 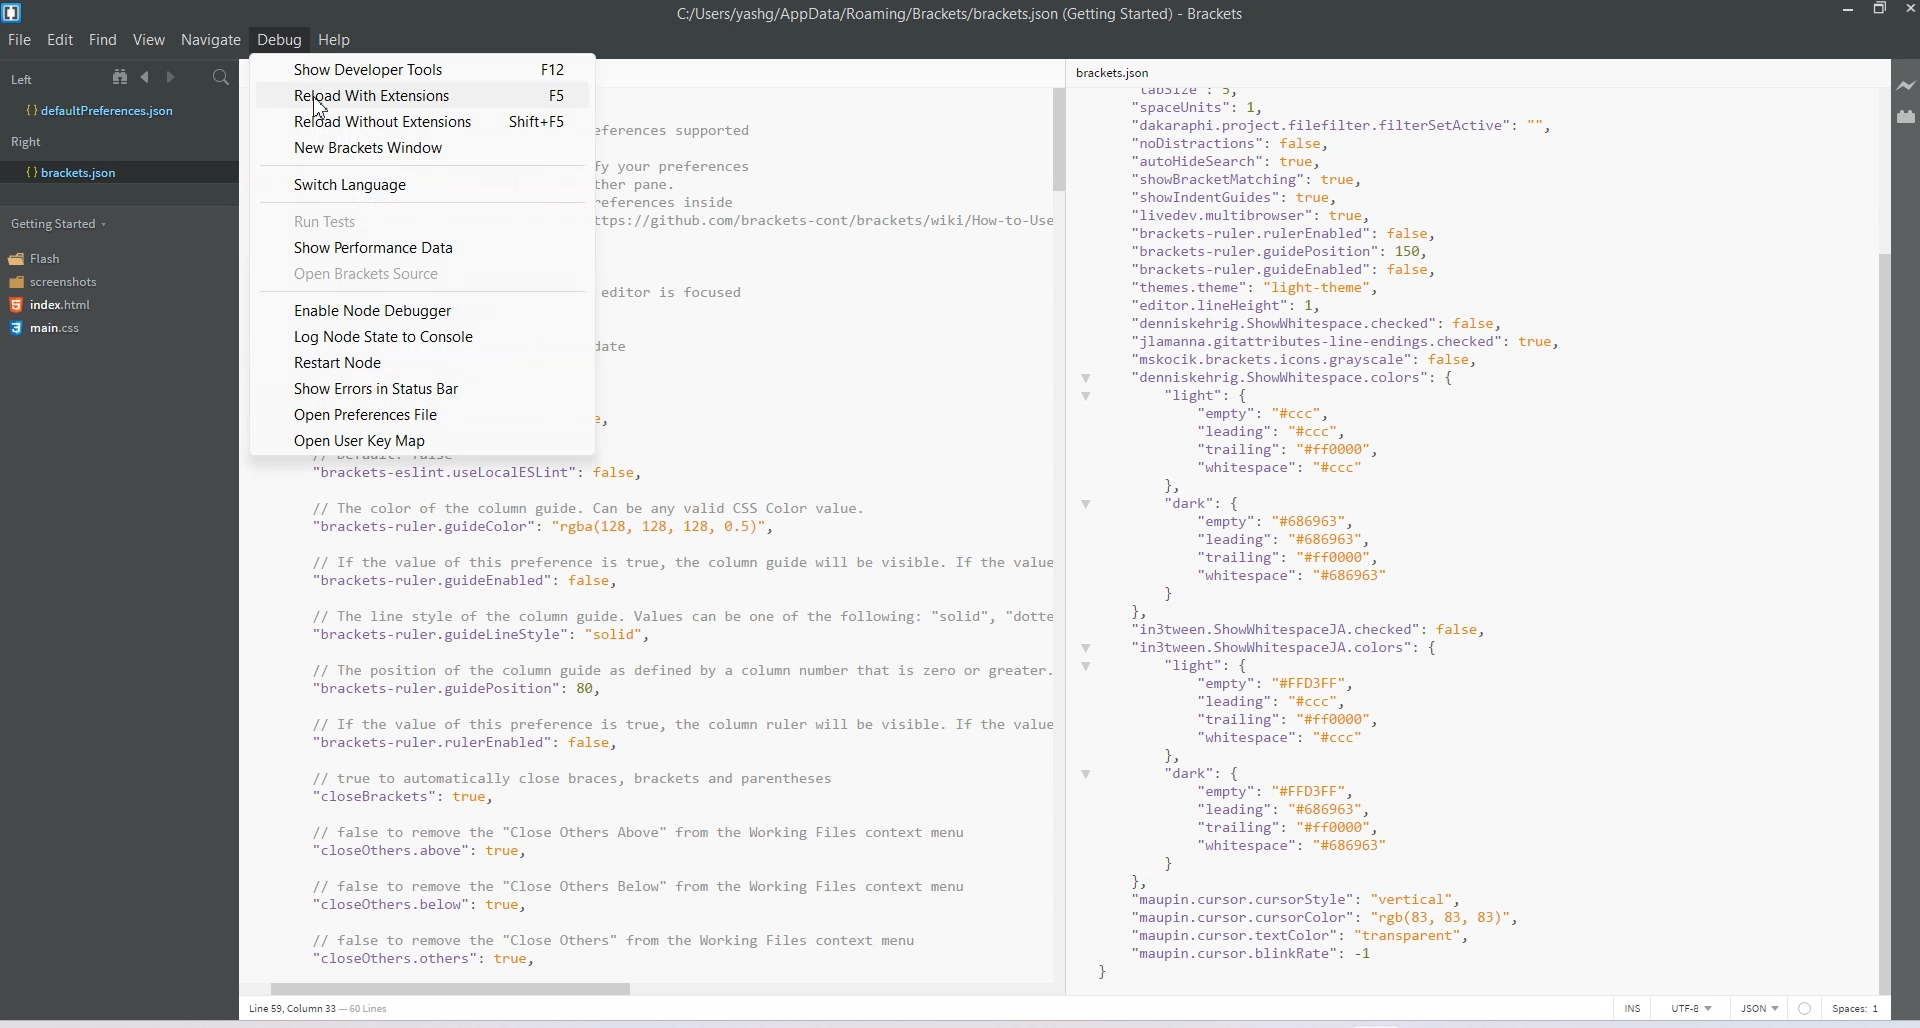 I want to click on Spaces 1, so click(x=1857, y=1009).